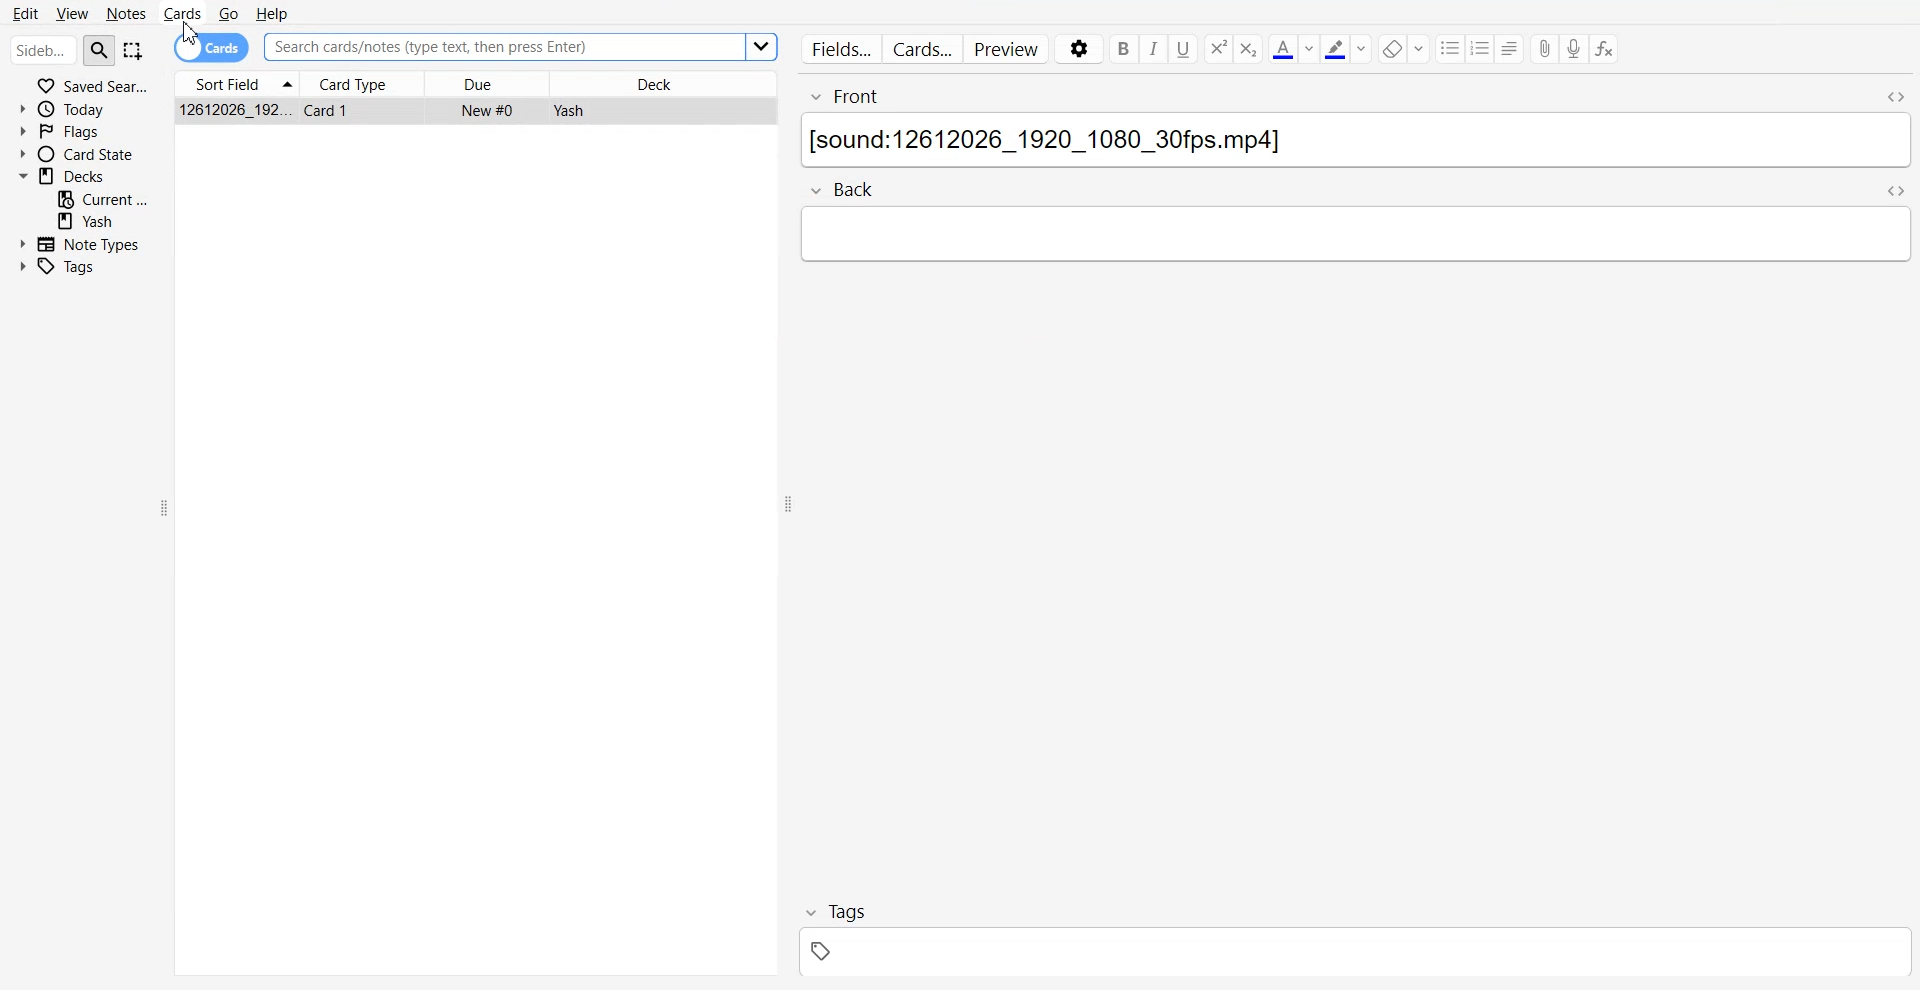 Image resolution: width=1920 pixels, height=990 pixels. I want to click on Underline, so click(1184, 49).